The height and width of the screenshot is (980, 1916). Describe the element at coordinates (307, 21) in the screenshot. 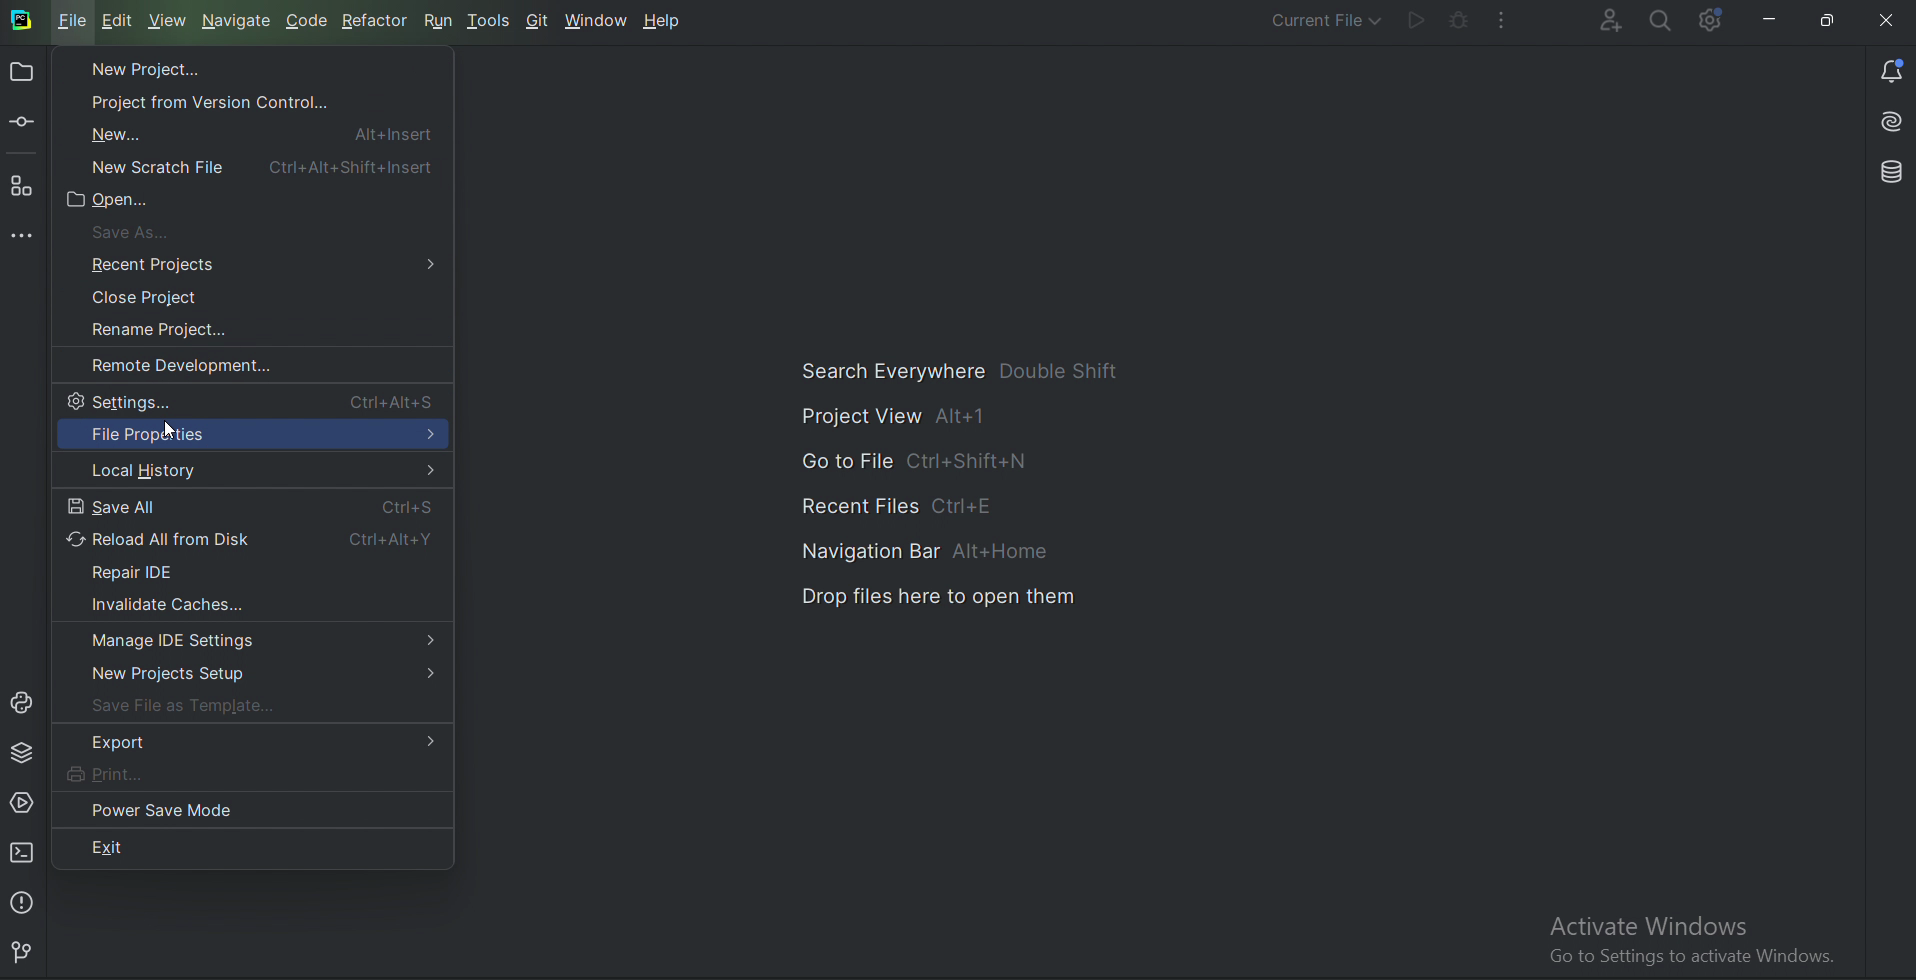

I see `Code` at that location.